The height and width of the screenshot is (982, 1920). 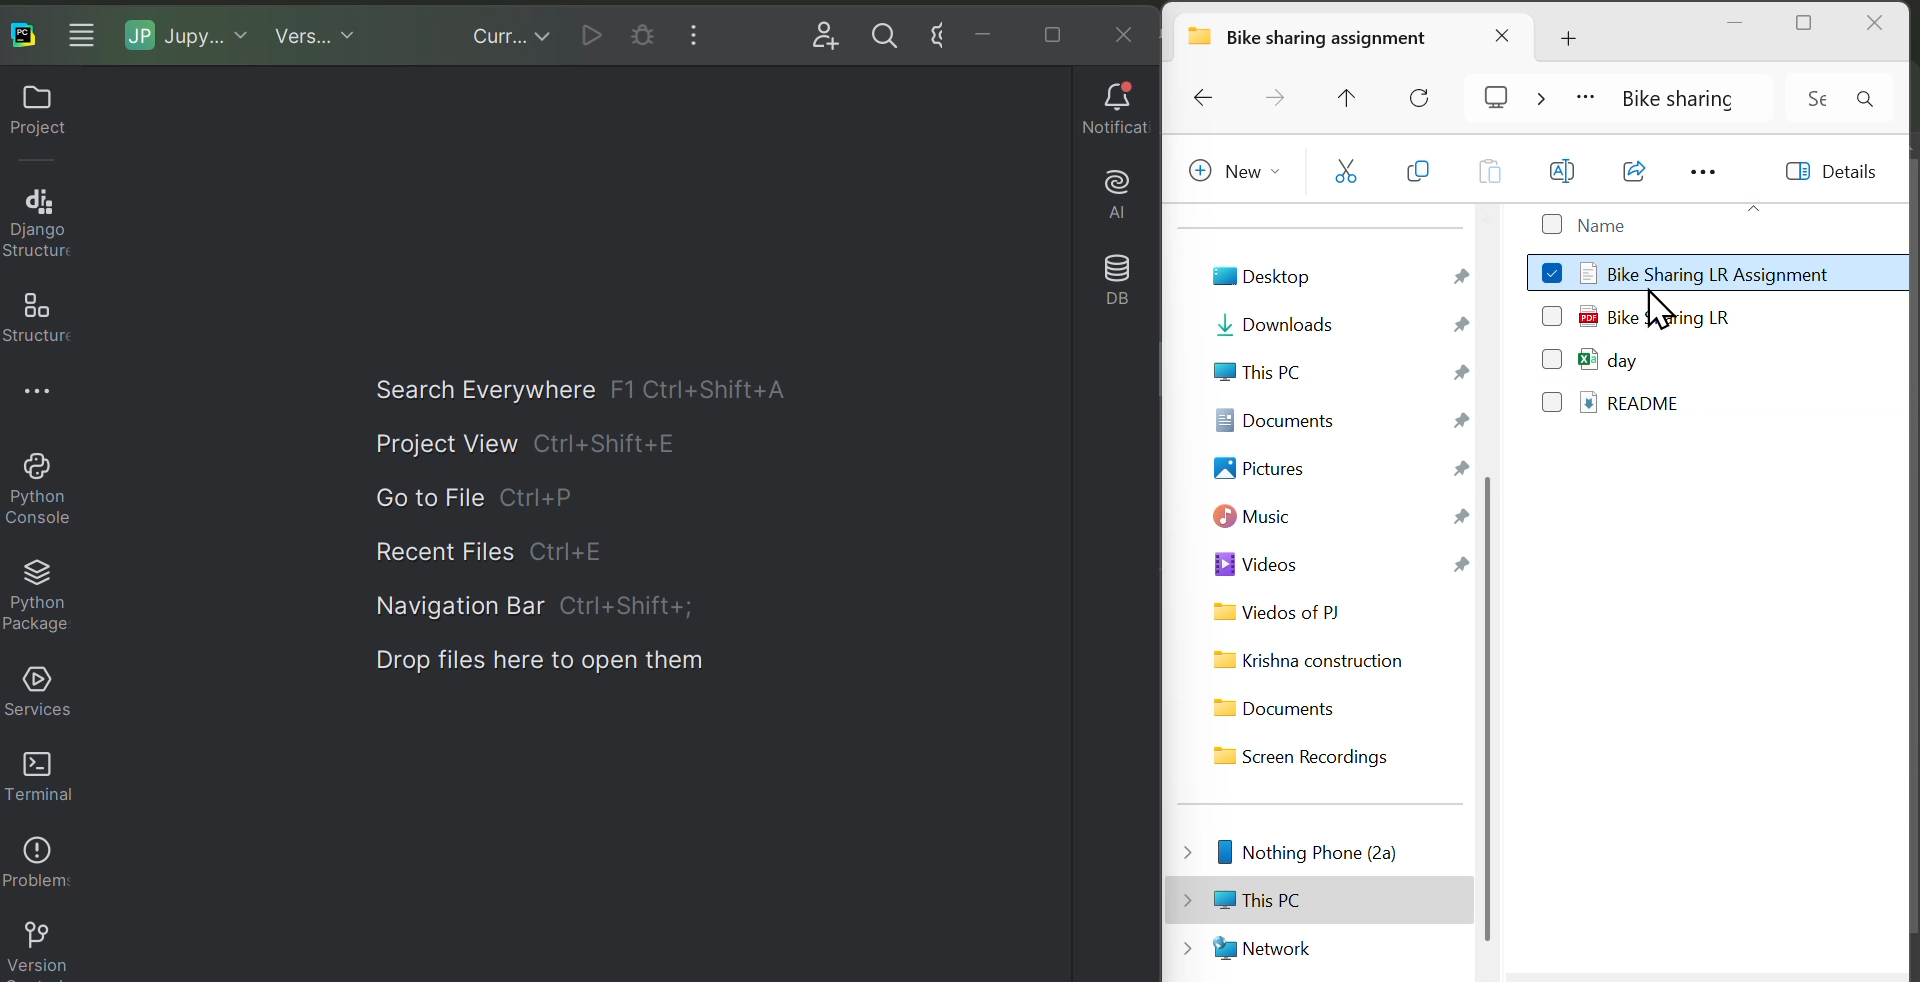 I want to click on Videos, so click(x=1338, y=565).